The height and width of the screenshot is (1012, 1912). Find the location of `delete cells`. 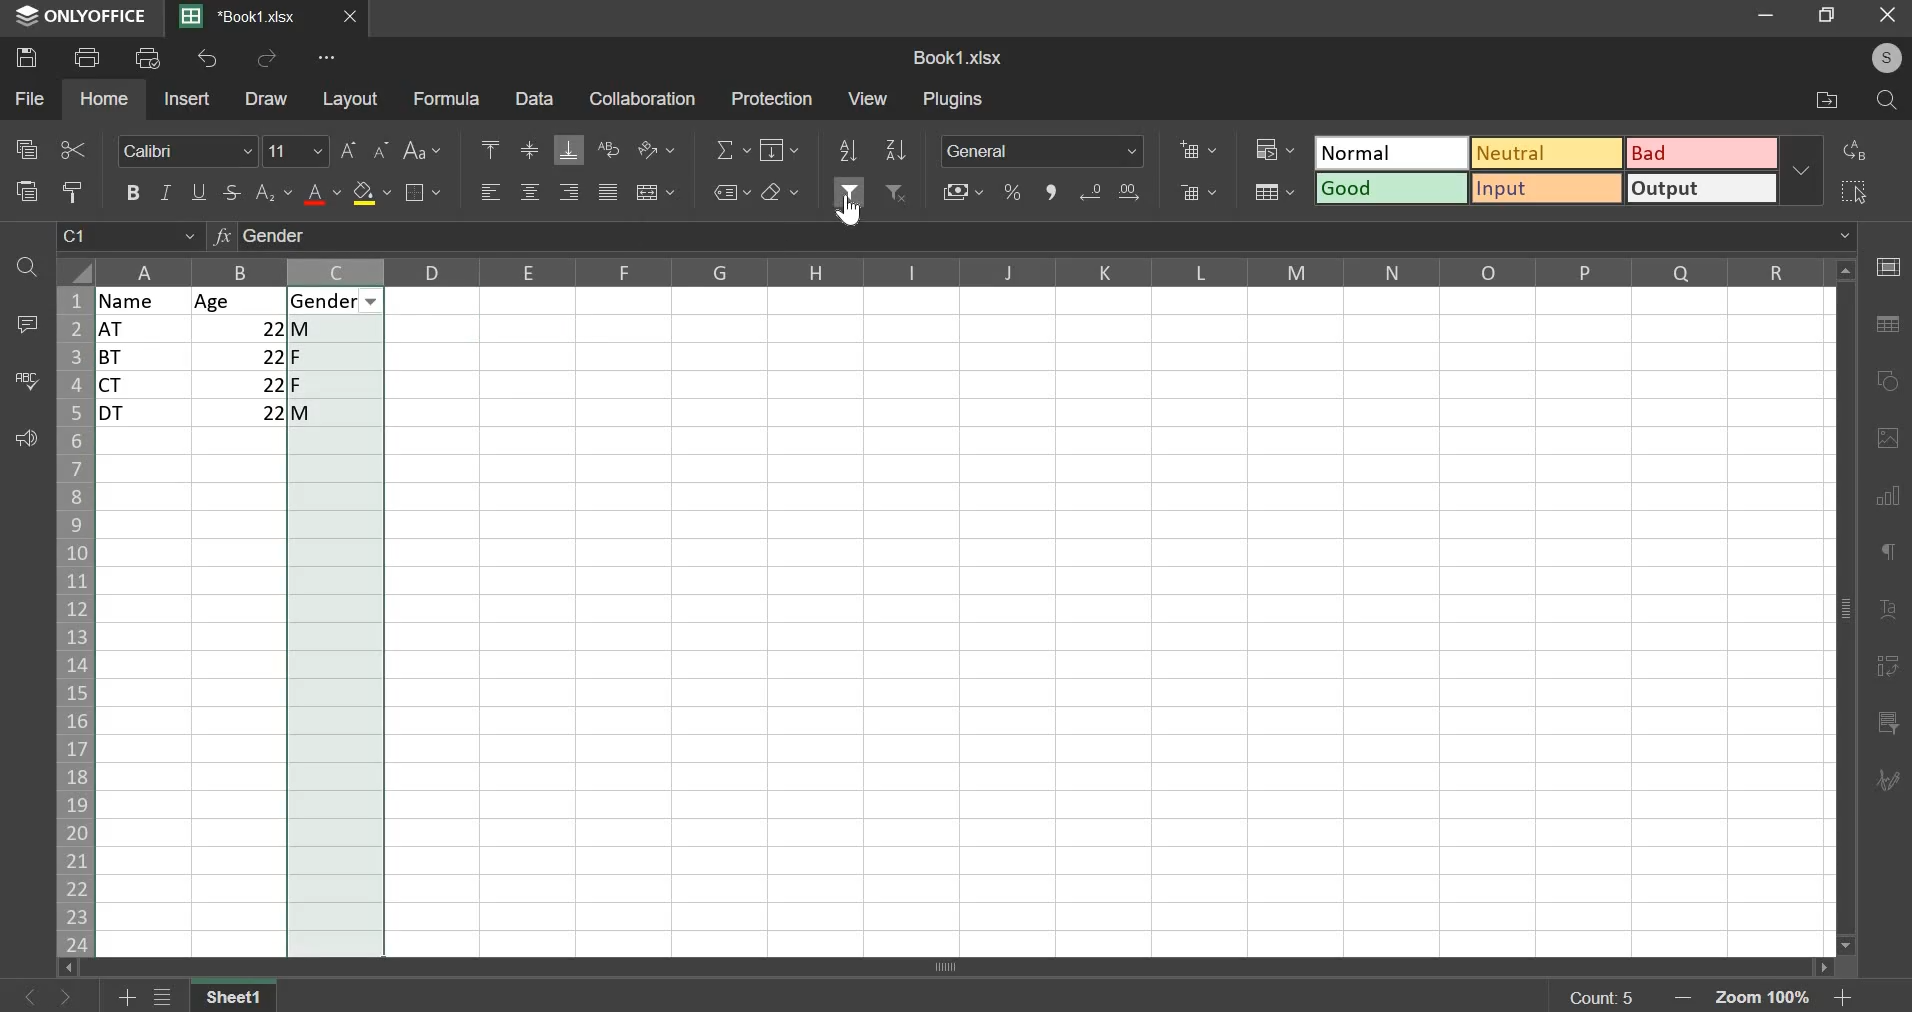

delete cells is located at coordinates (1196, 192).